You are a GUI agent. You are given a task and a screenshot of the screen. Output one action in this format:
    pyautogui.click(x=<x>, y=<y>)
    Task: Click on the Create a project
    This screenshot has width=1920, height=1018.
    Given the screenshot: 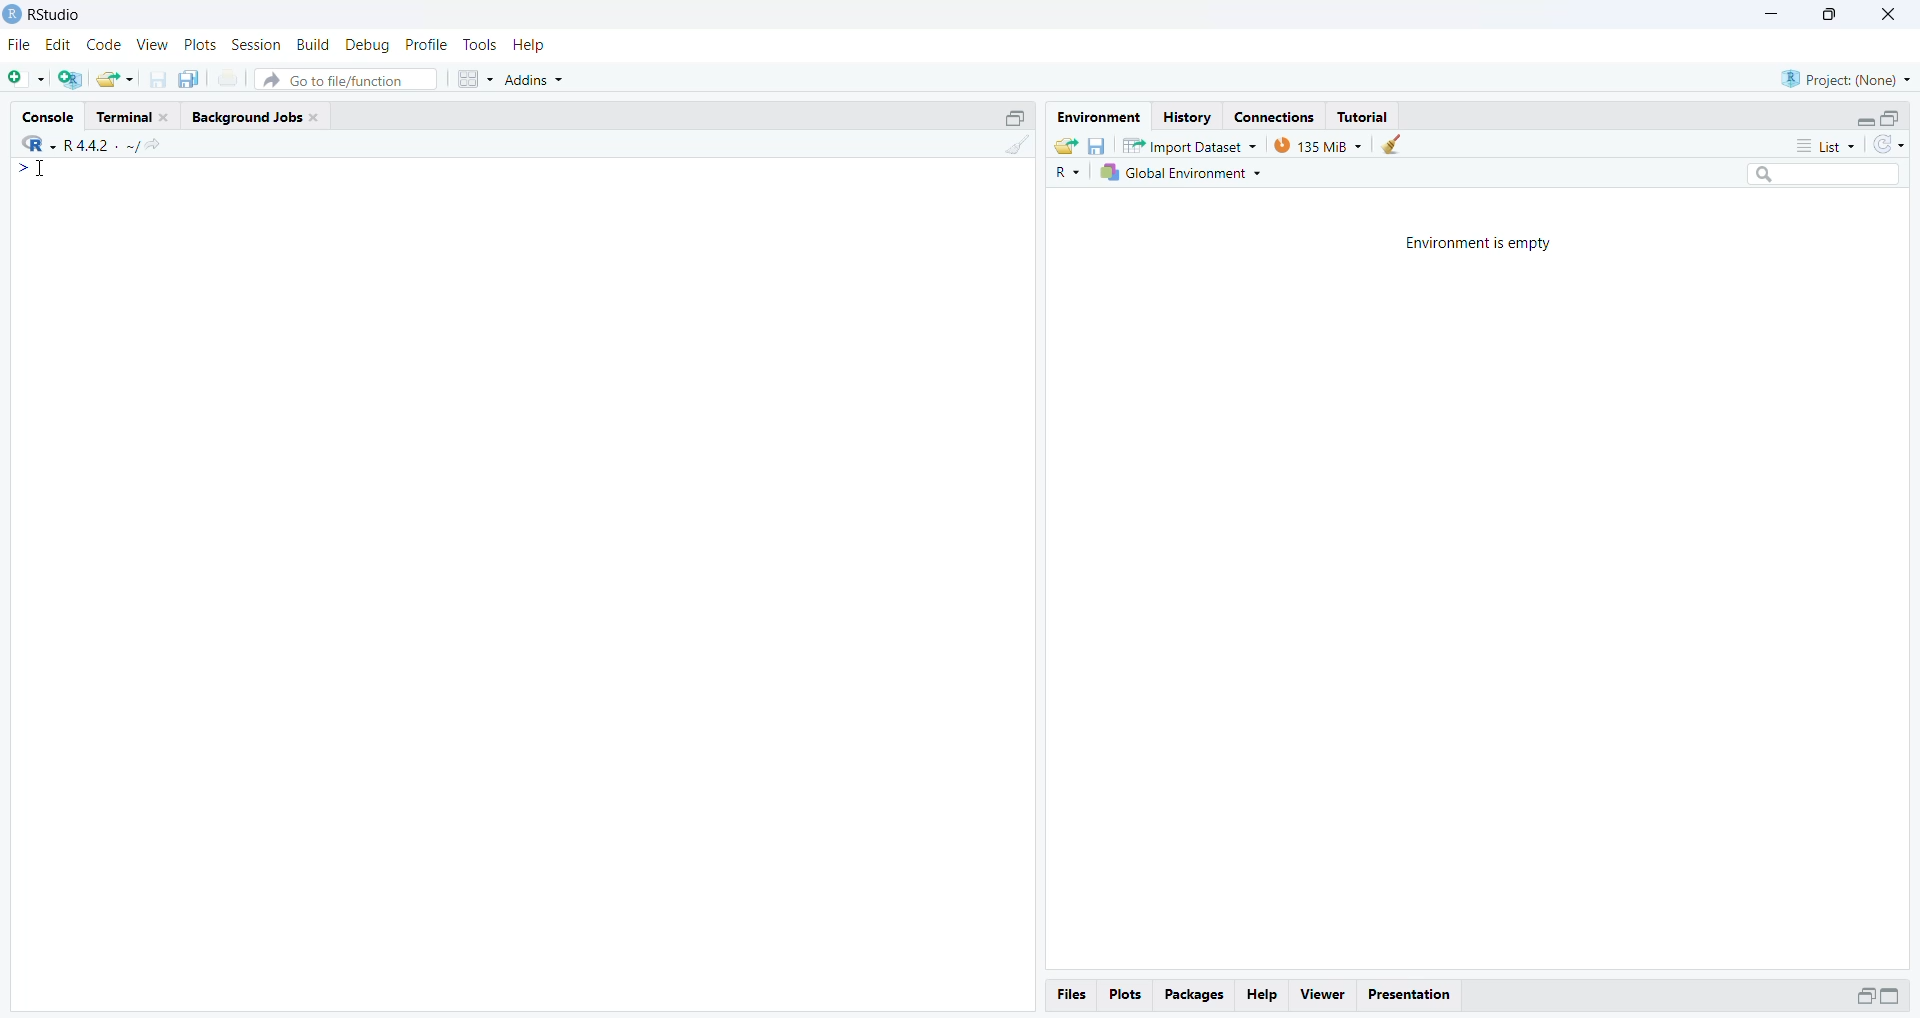 What is the action you would take?
    pyautogui.click(x=71, y=78)
    